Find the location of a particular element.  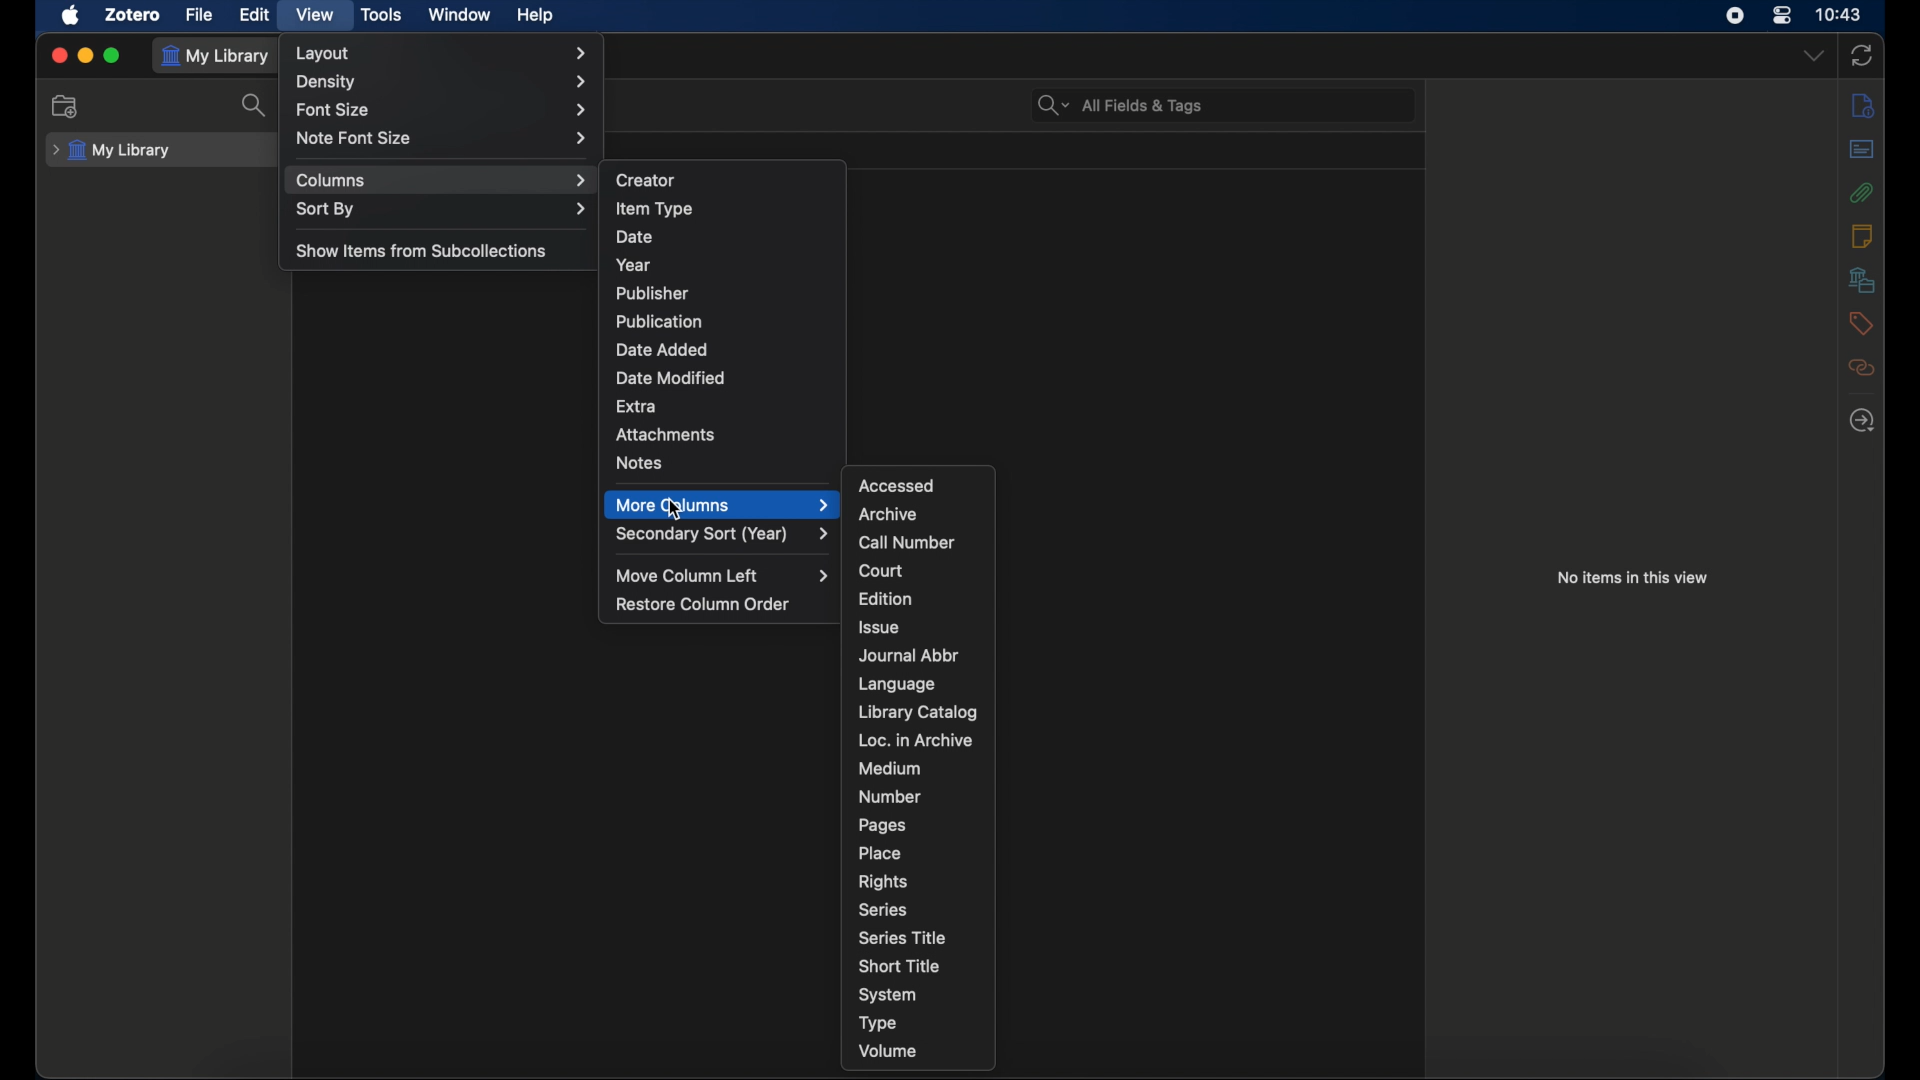

short title is located at coordinates (899, 966).